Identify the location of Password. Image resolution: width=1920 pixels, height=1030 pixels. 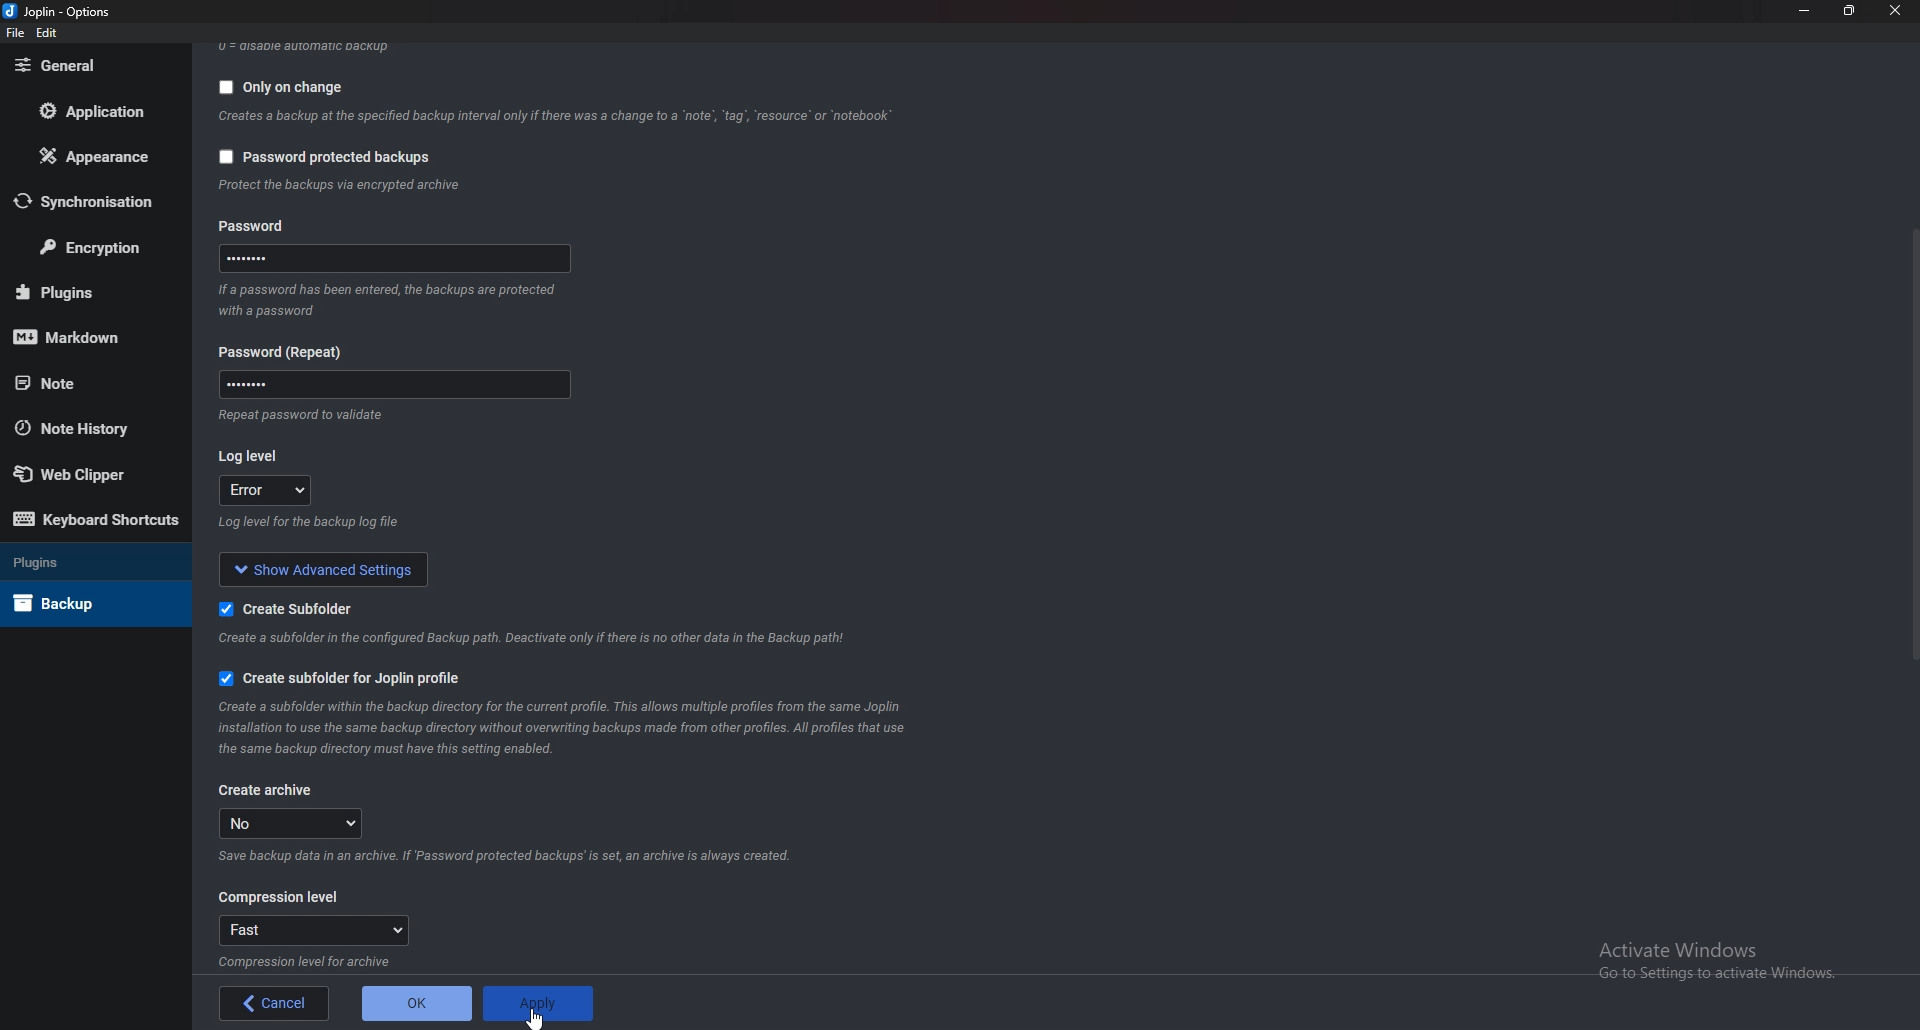
(284, 352).